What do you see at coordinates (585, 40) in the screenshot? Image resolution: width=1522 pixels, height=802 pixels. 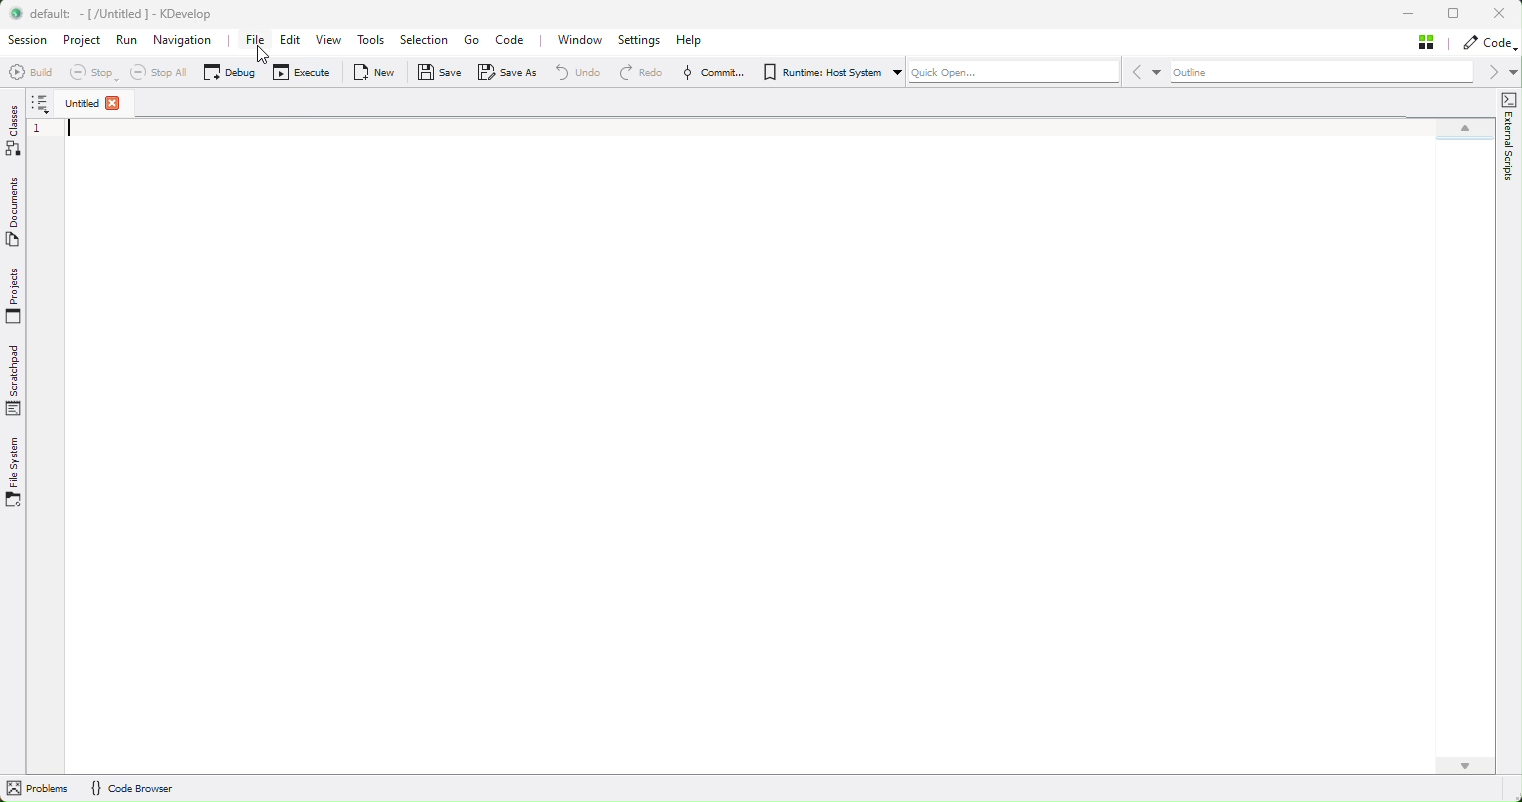 I see `Window` at bounding box center [585, 40].